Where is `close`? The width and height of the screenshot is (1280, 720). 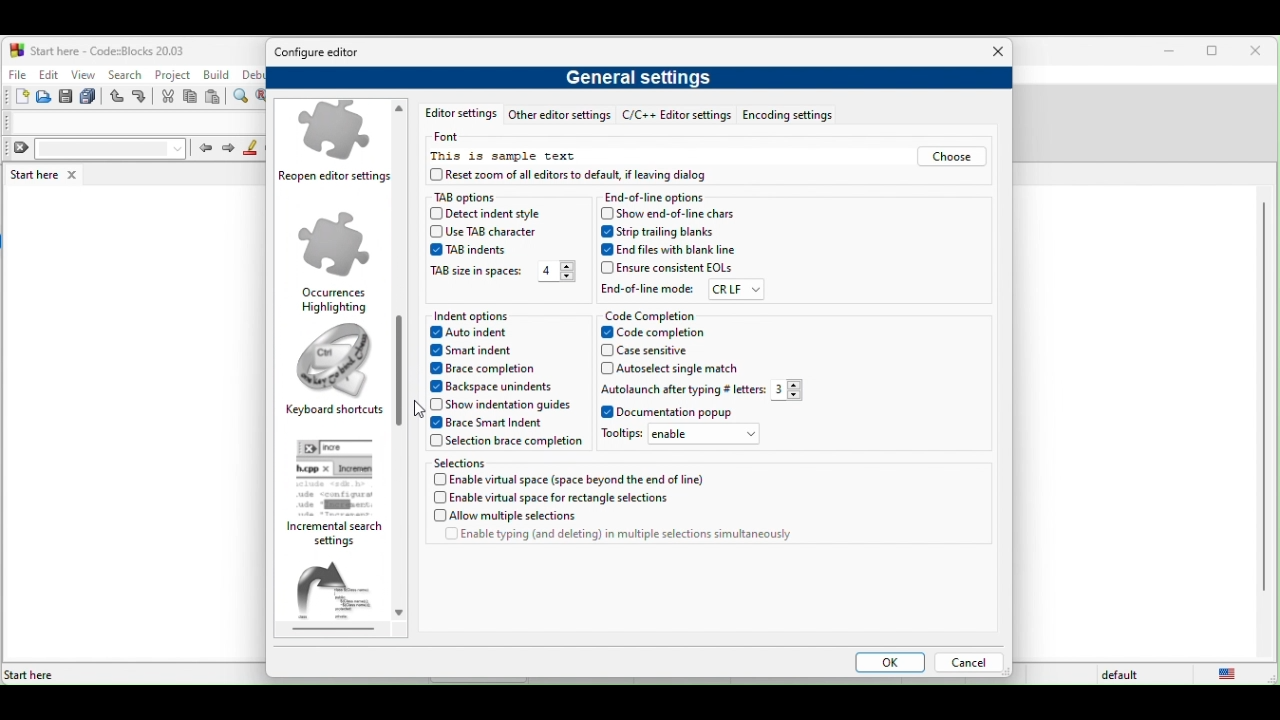
close is located at coordinates (1260, 52).